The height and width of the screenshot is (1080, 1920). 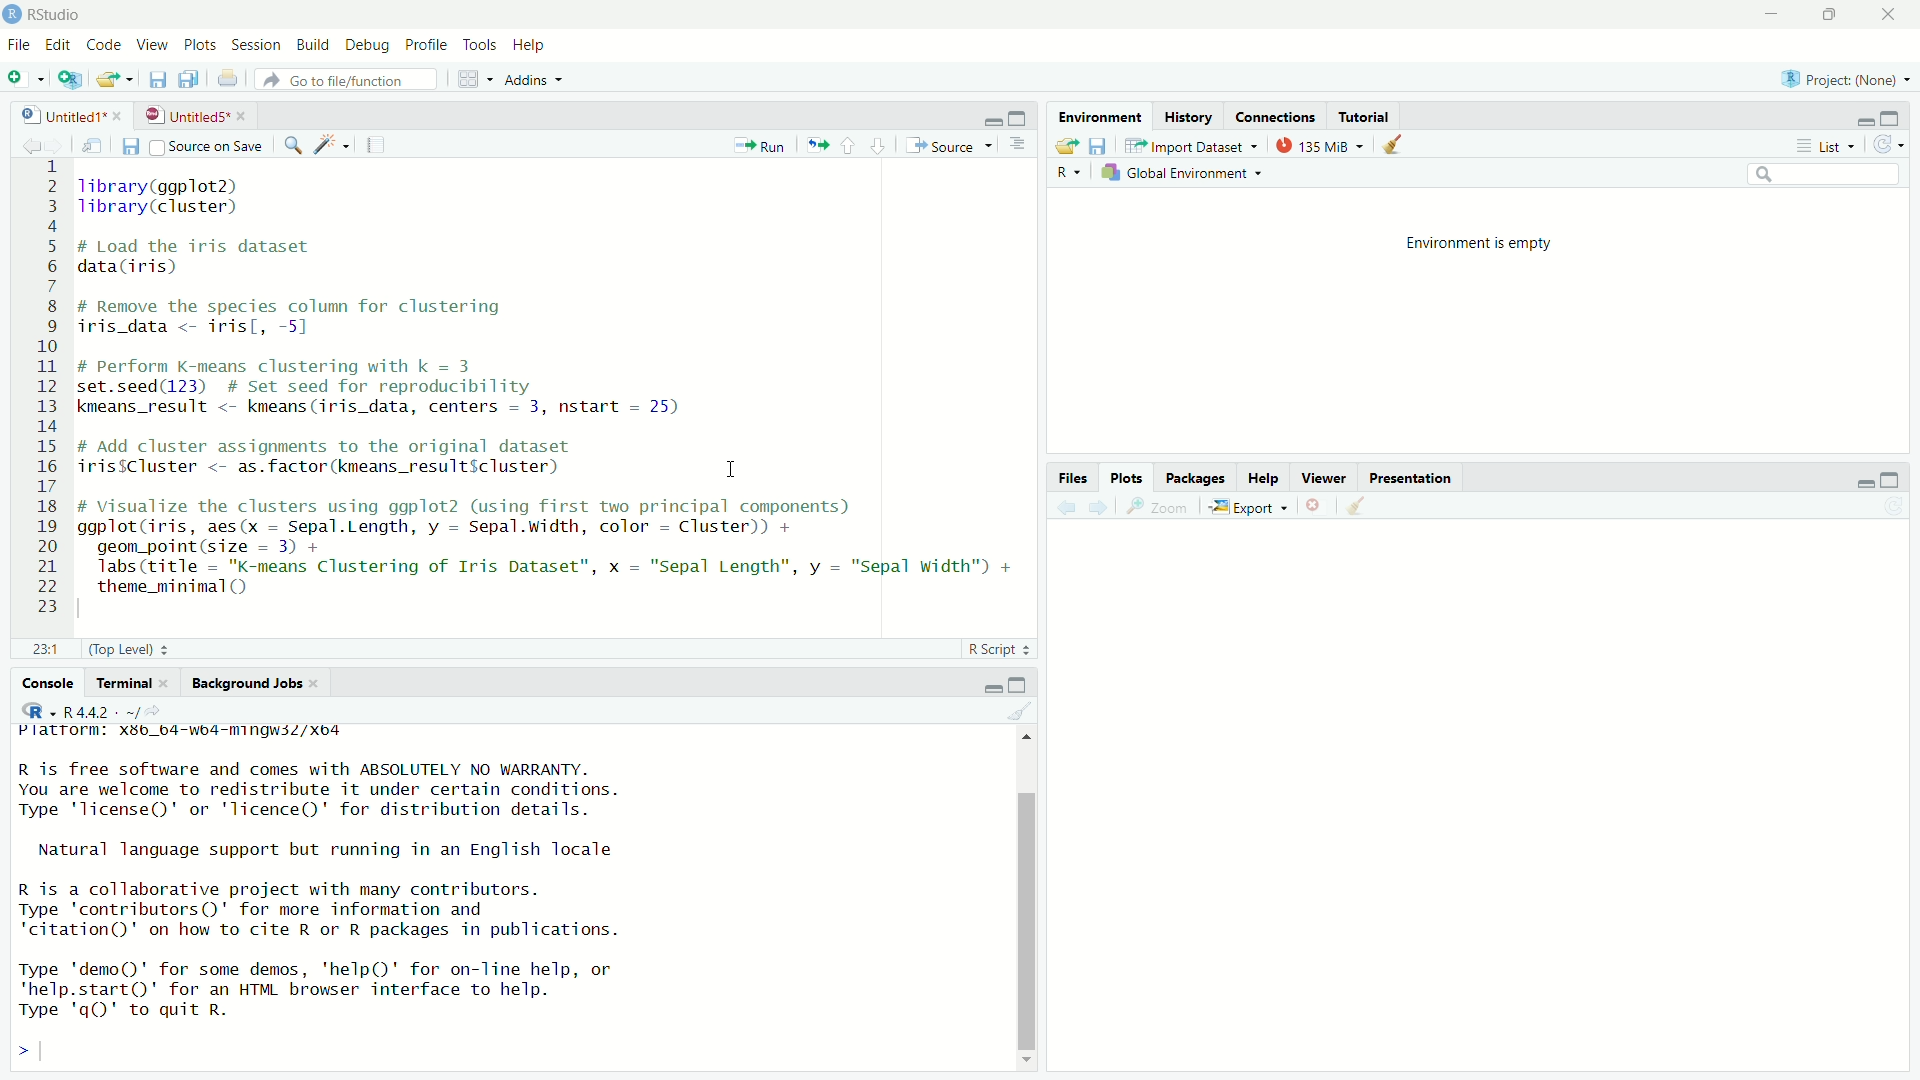 I want to click on typing cursor, so click(x=54, y=1054).